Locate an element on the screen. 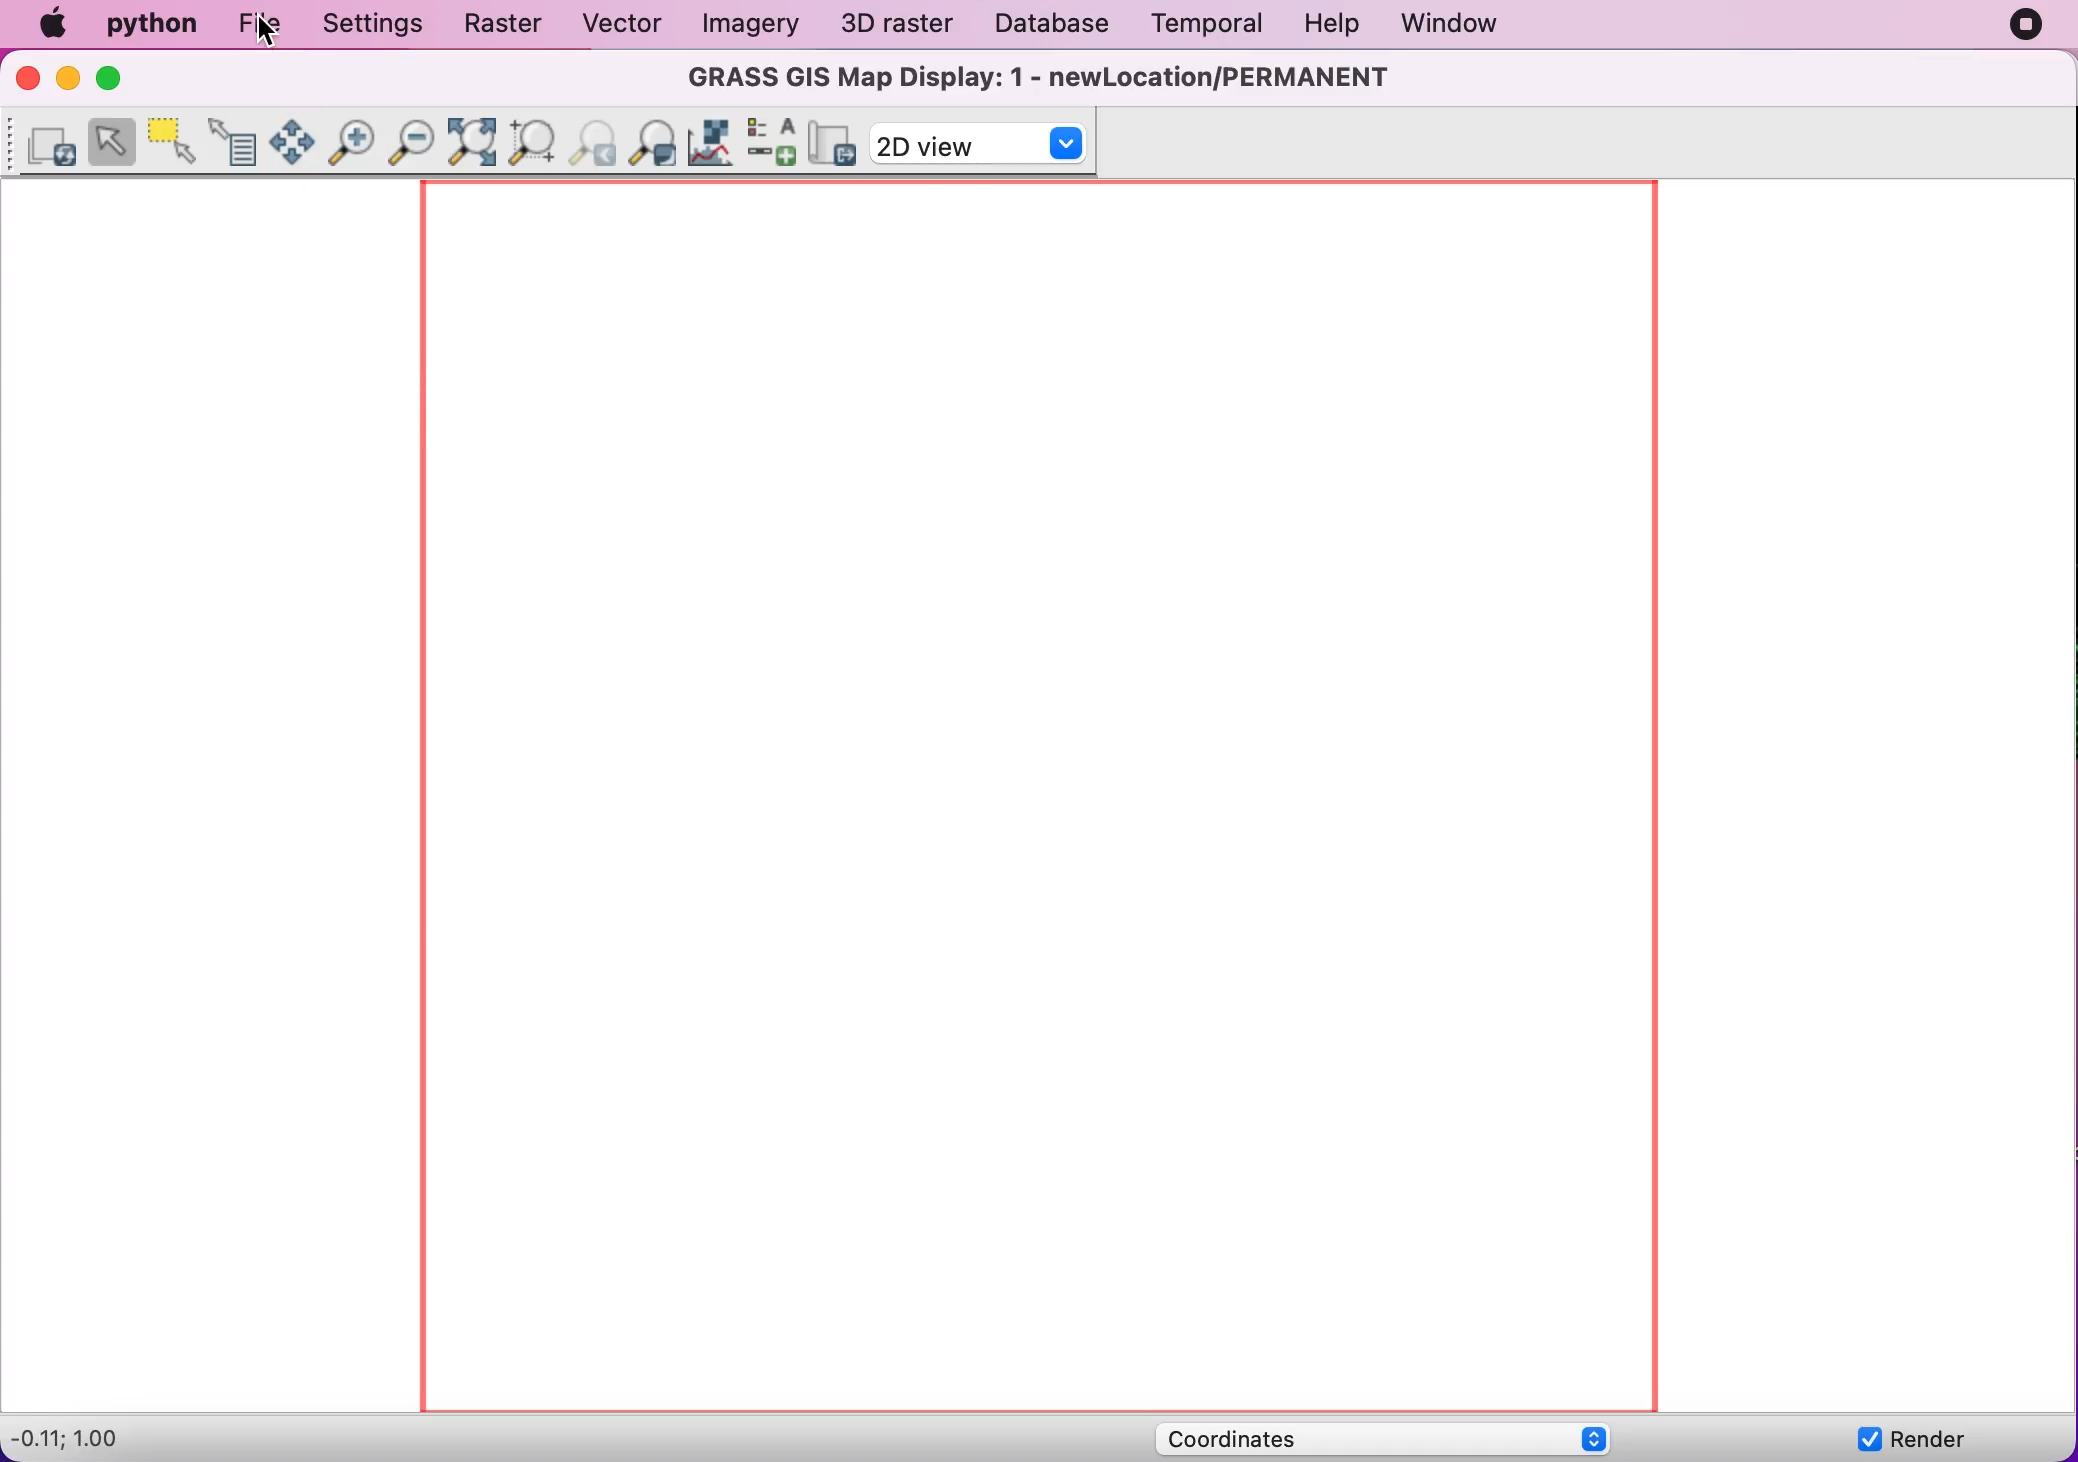 The height and width of the screenshot is (1462, 2078). recording stopped is located at coordinates (2022, 26).